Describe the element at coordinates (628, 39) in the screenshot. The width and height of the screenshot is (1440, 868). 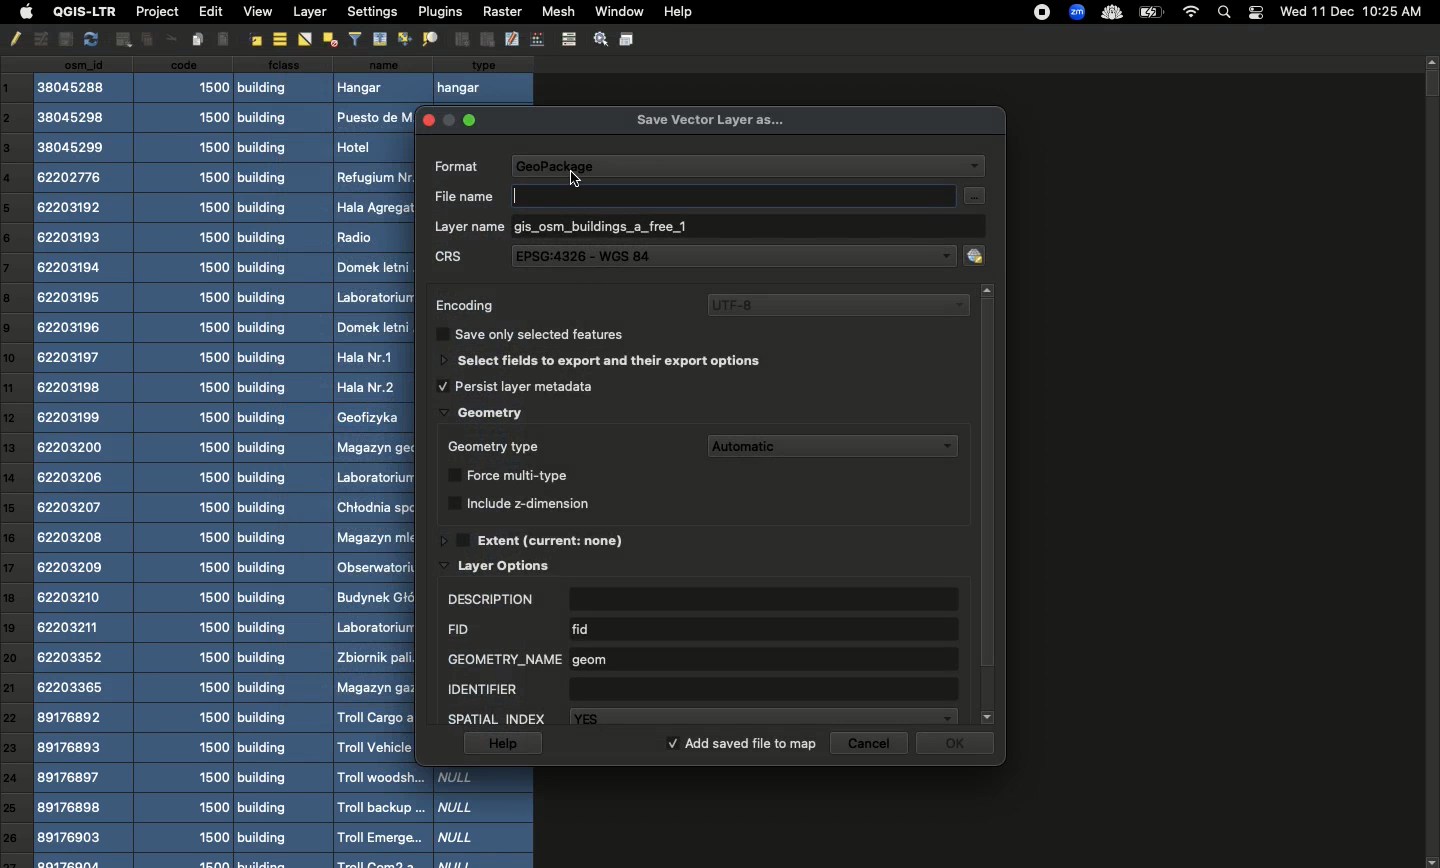
I see `Save` at that location.